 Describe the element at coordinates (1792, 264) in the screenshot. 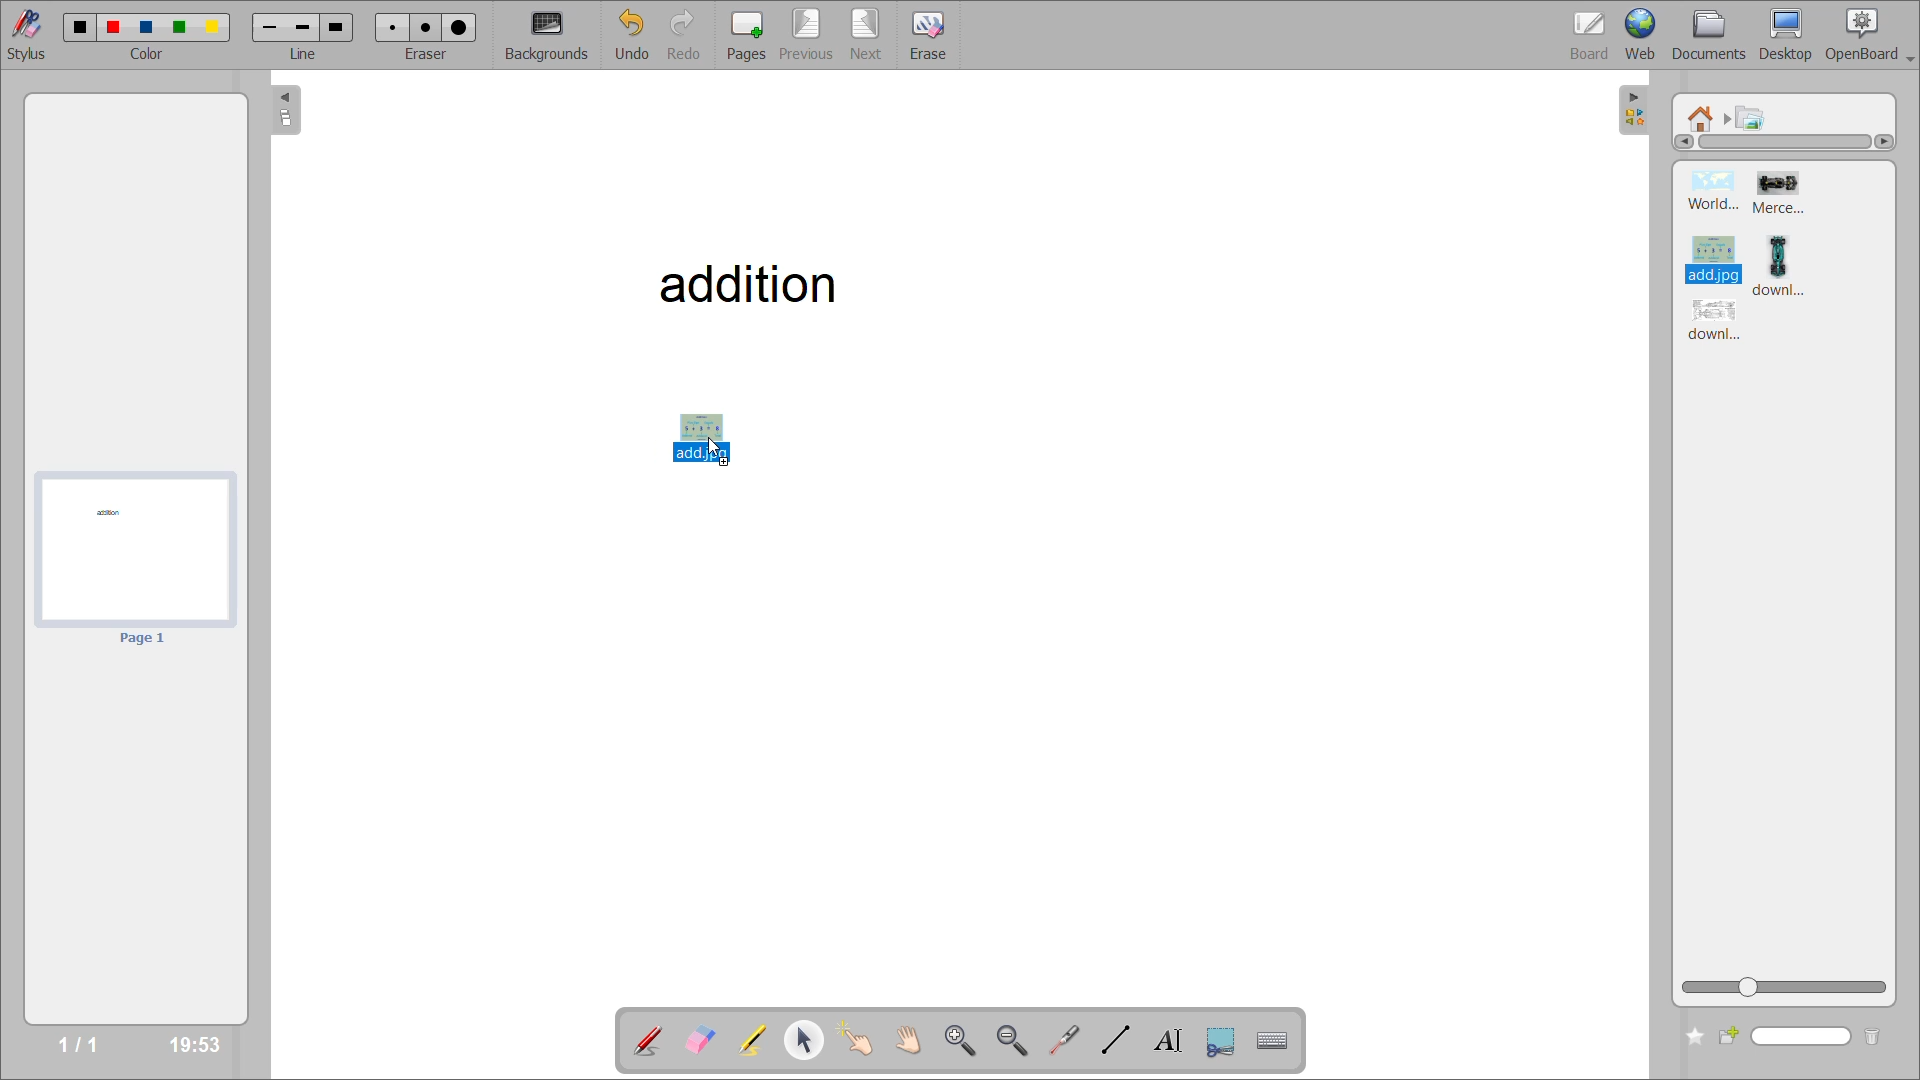

I see `image 4` at that location.